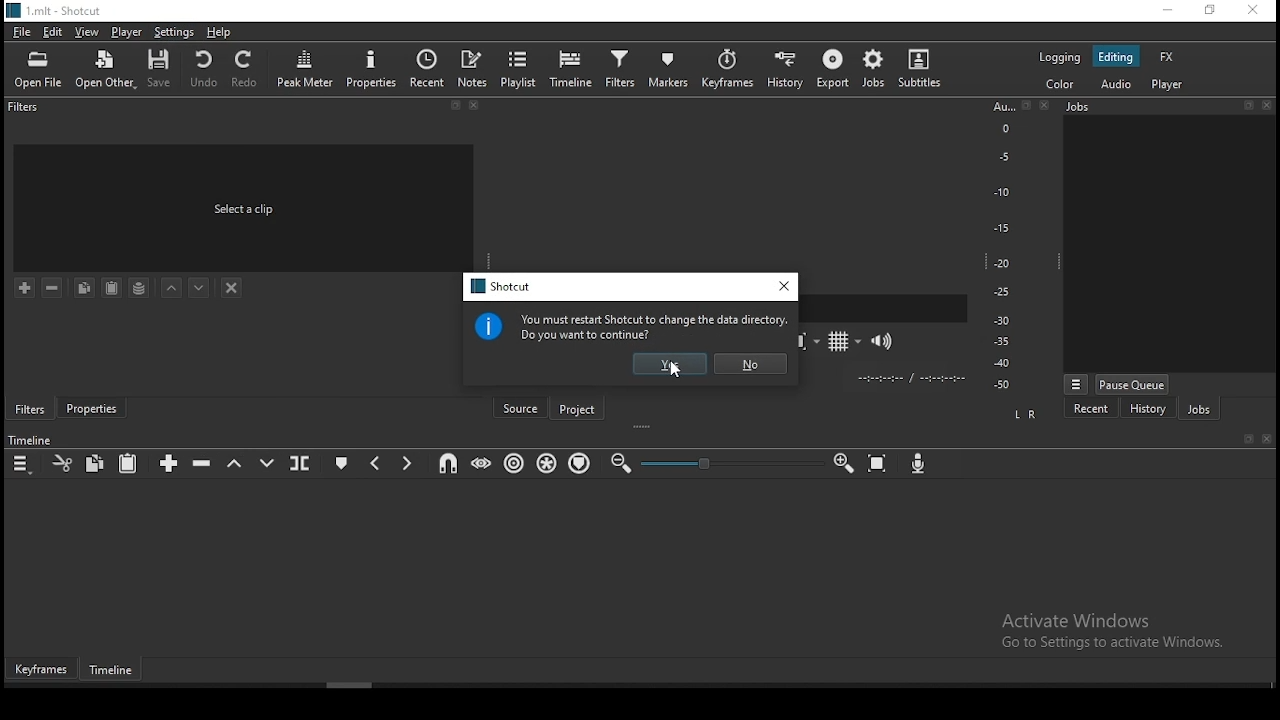 The height and width of the screenshot is (720, 1280). Describe the element at coordinates (61, 462) in the screenshot. I see `cut` at that location.